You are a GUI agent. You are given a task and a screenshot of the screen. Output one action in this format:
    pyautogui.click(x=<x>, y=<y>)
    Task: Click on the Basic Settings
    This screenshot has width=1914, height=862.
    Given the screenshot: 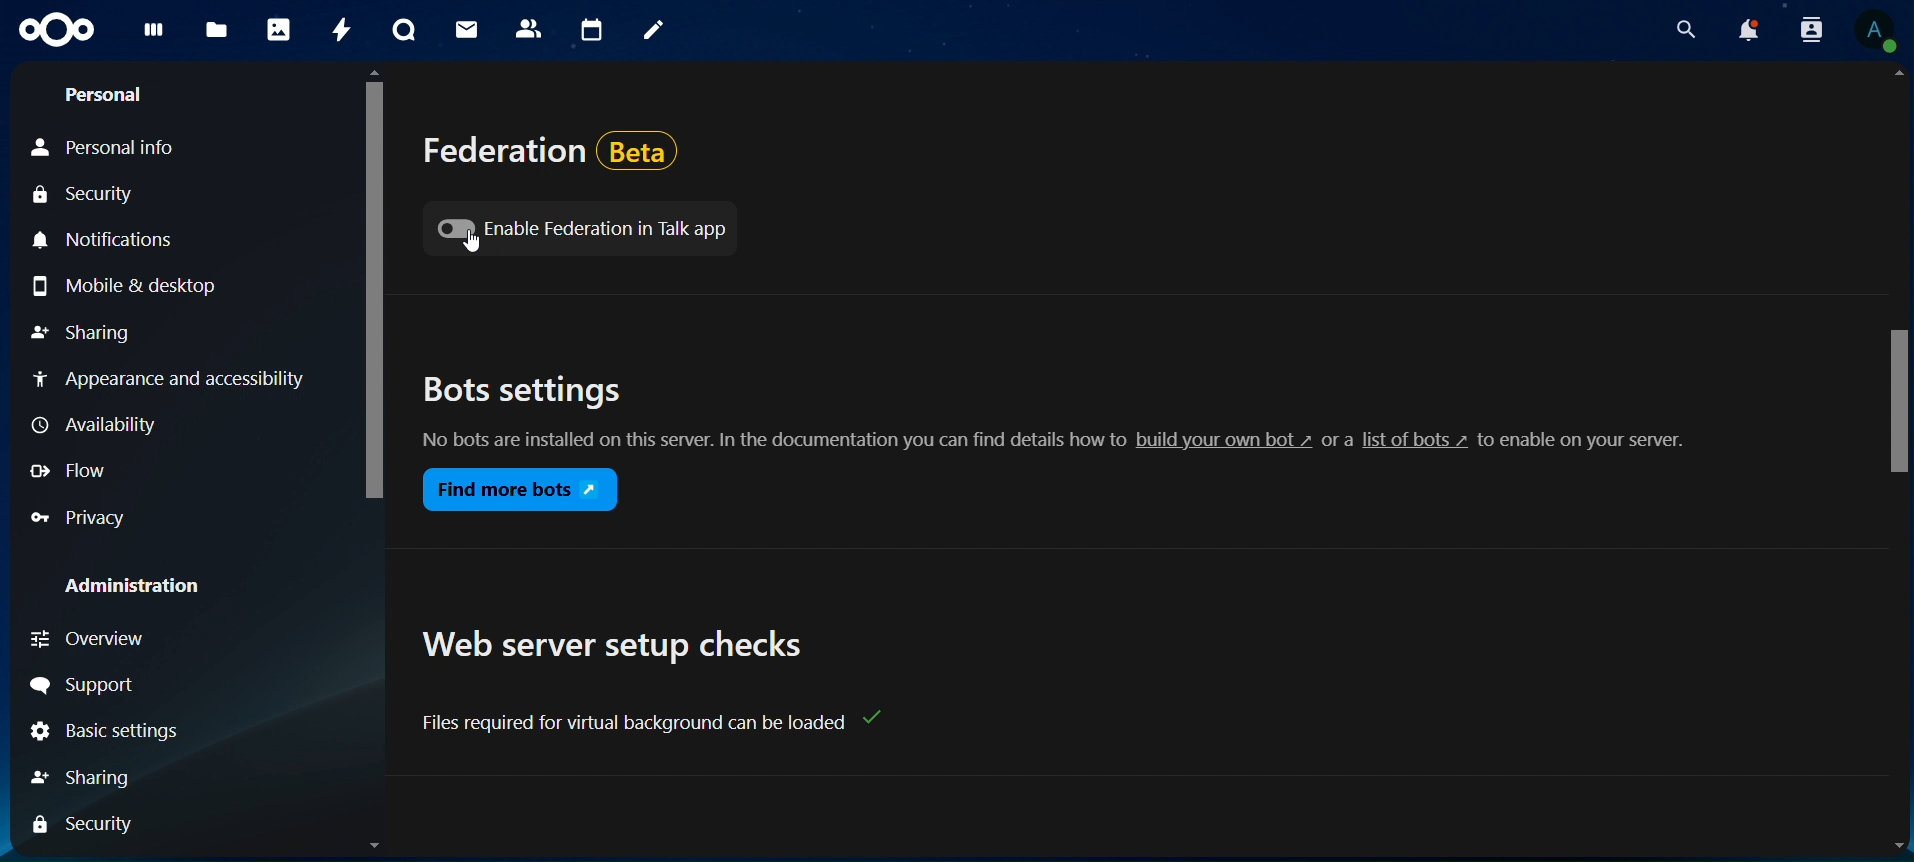 What is the action you would take?
    pyautogui.click(x=103, y=731)
    